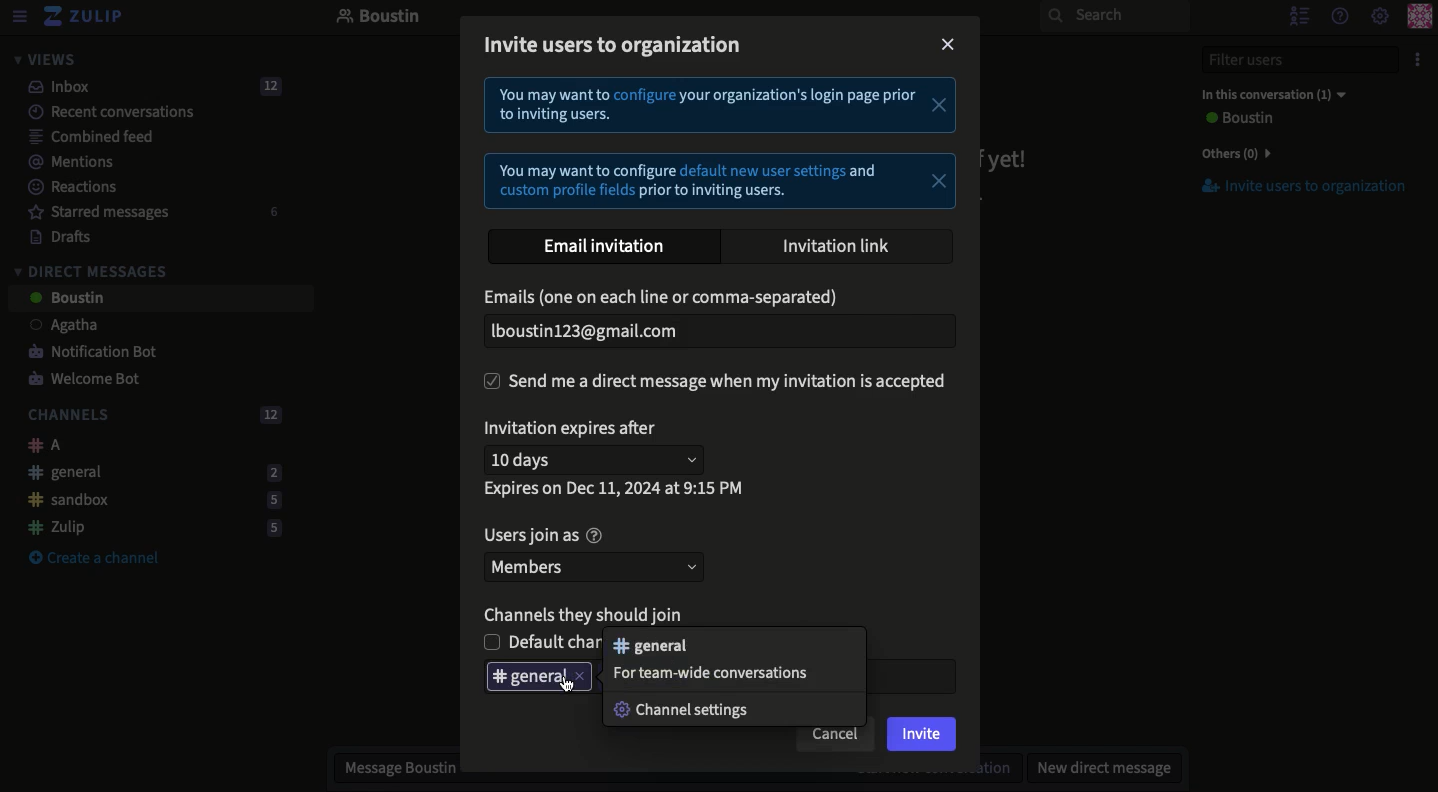 This screenshot has width=1438, height=792. Describe the element at coordinates (575, 430) in the screenshot. I see `Invitation expires after` at that location.